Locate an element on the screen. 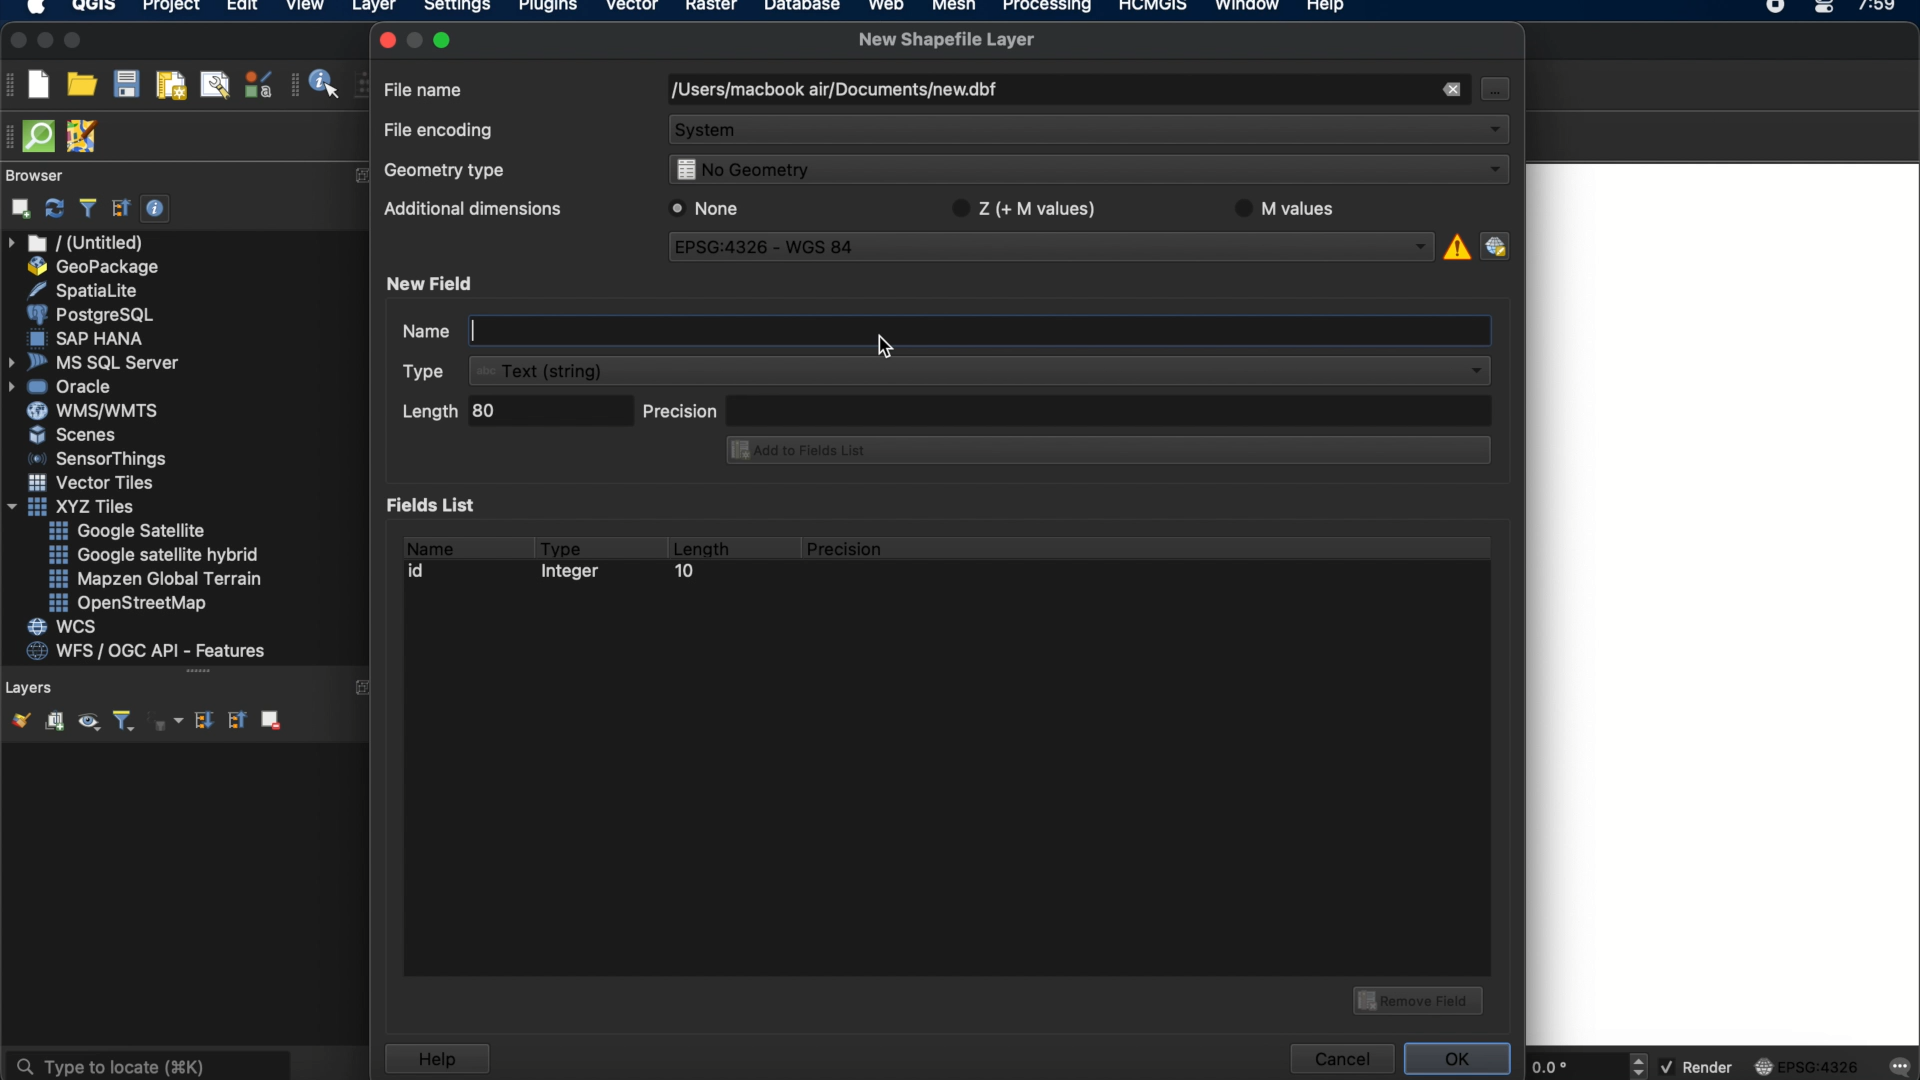 Image resolution: width=1920 pixels, height=1080 pixels. file name is located at coordinates (425, 88).